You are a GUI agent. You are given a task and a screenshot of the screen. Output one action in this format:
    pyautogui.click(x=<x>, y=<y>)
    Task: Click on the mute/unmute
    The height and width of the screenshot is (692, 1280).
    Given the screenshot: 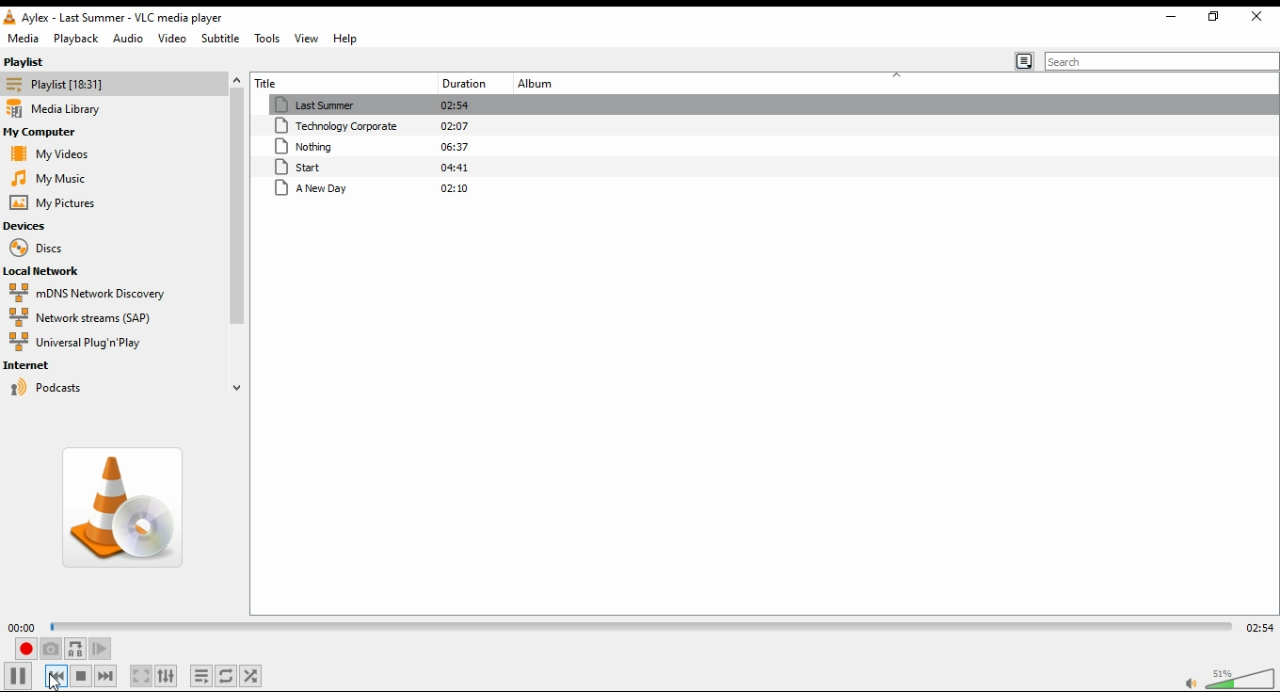 What is the action you would take?
    pyautogui.click(x=1188, y=682)
    